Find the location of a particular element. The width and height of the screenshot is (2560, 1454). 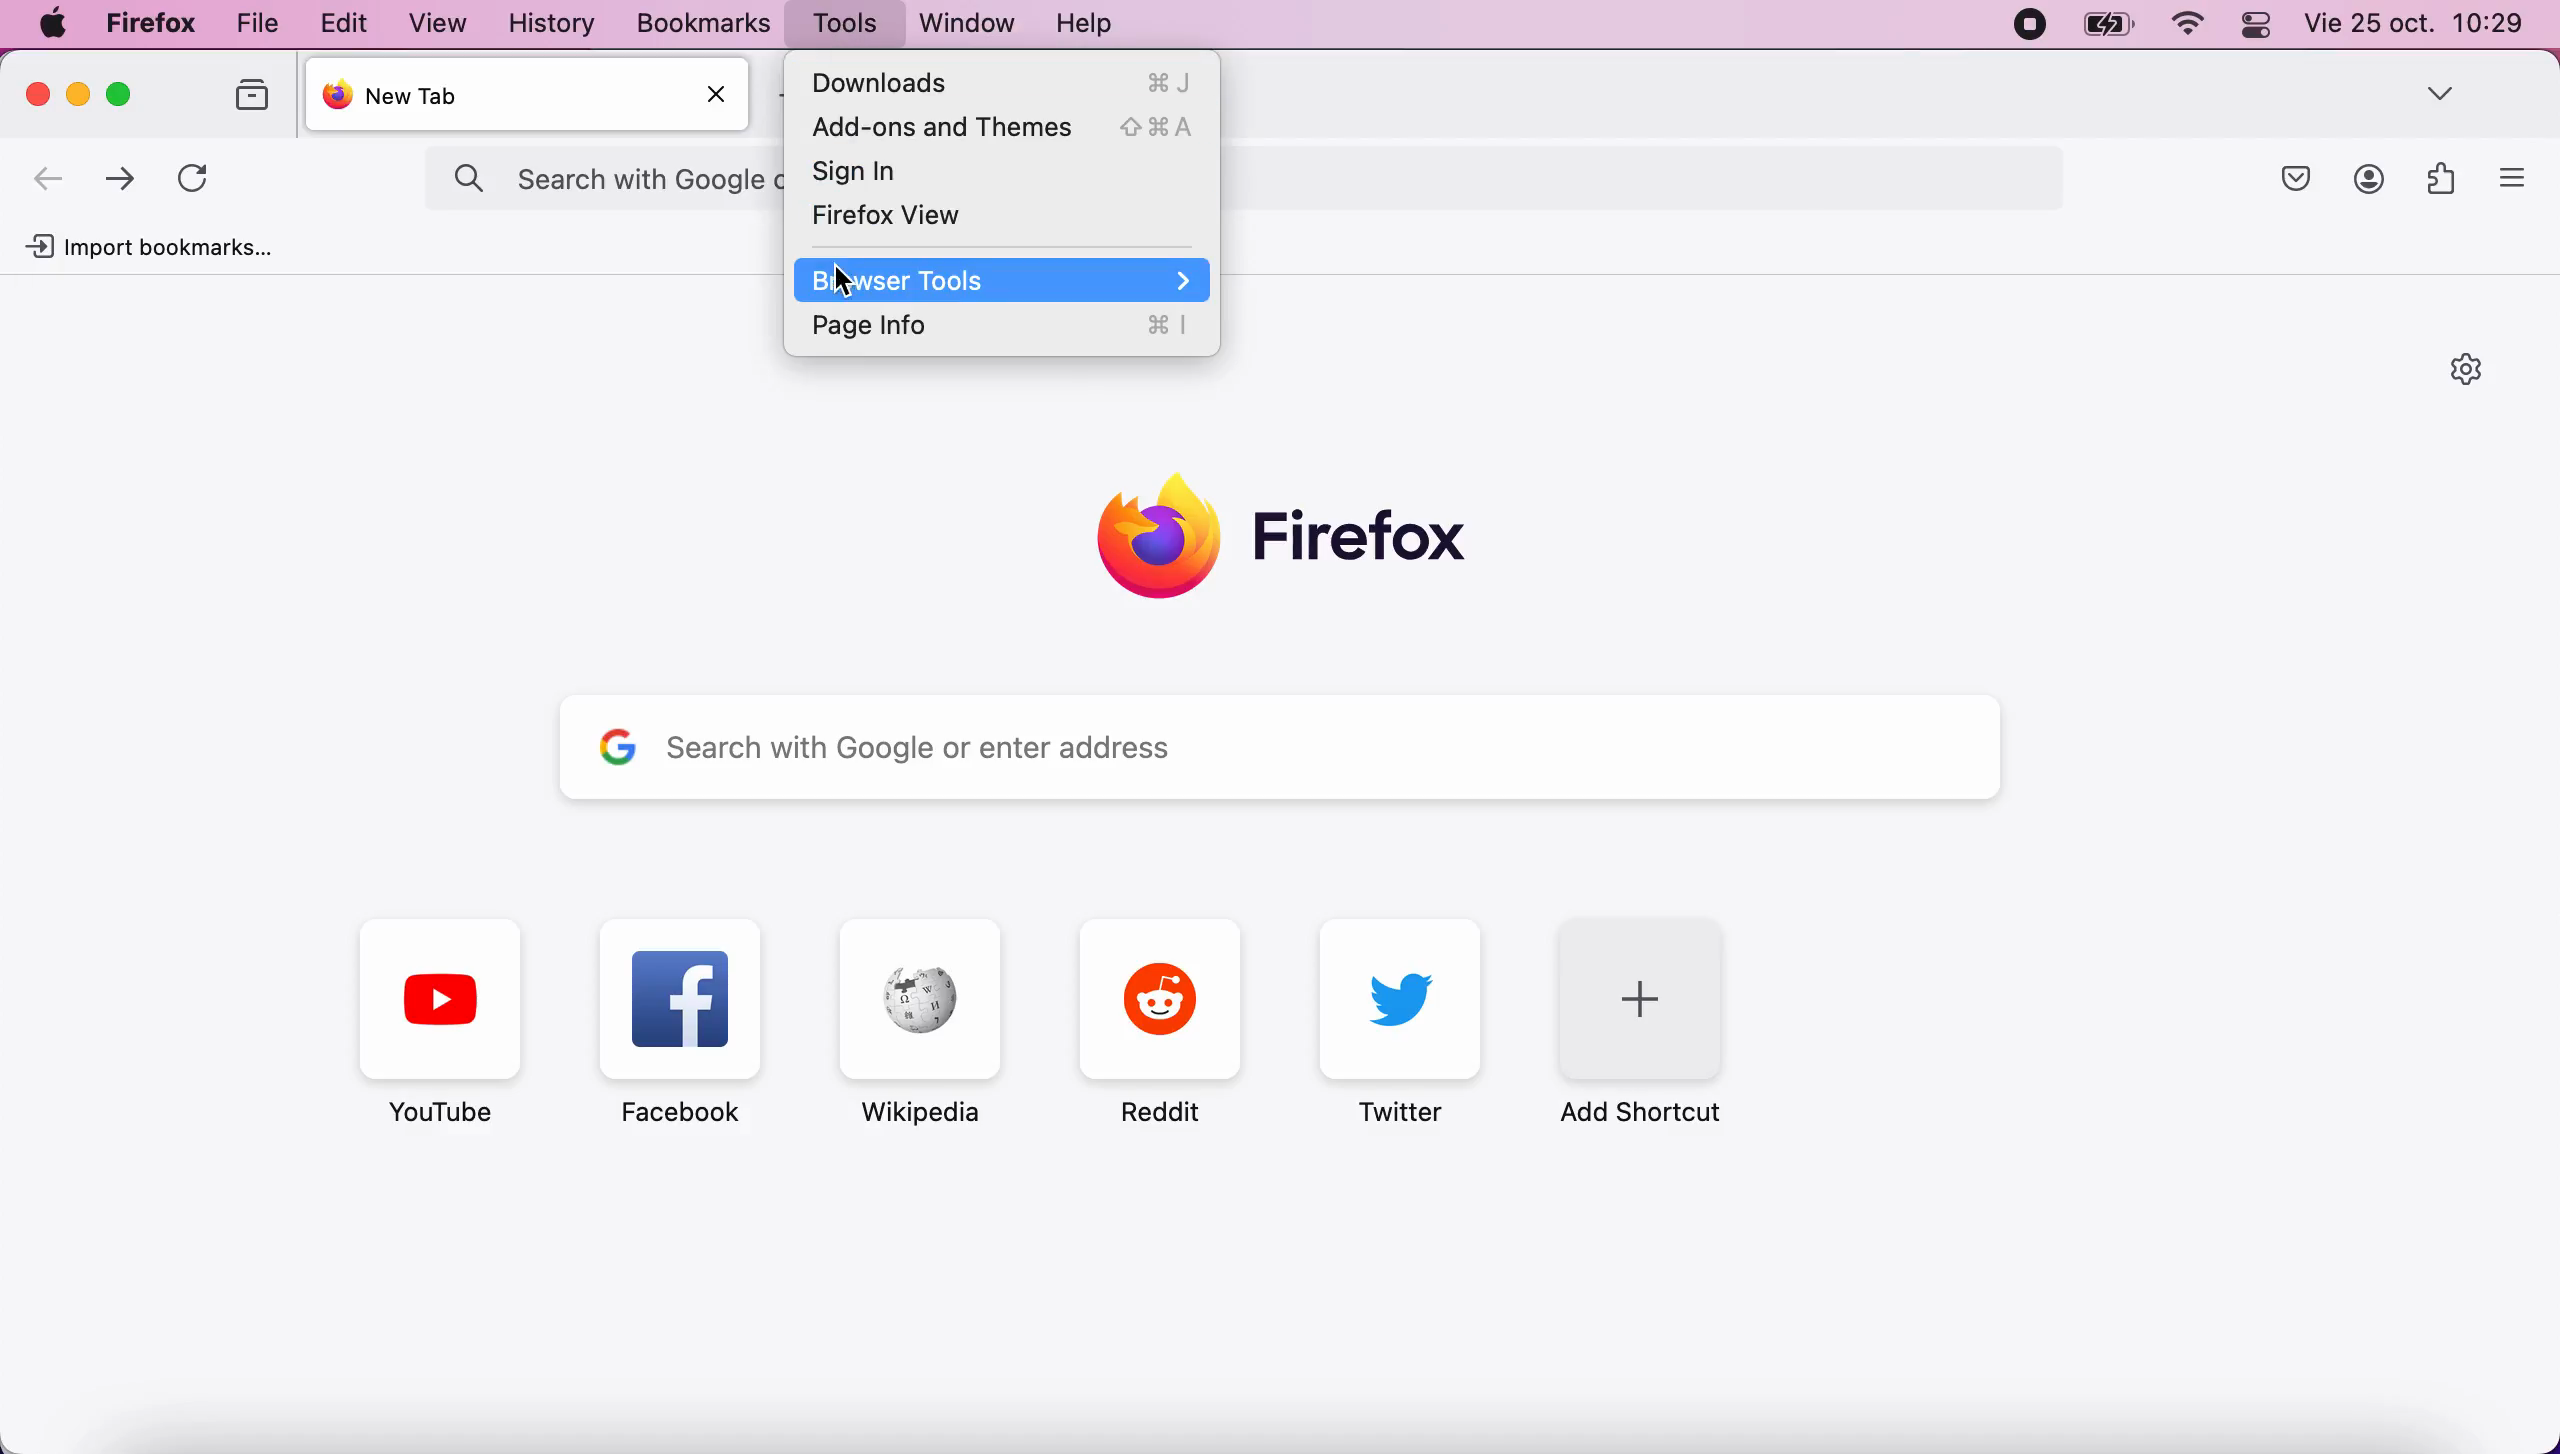

Tools is located at coordinates (844, 23).